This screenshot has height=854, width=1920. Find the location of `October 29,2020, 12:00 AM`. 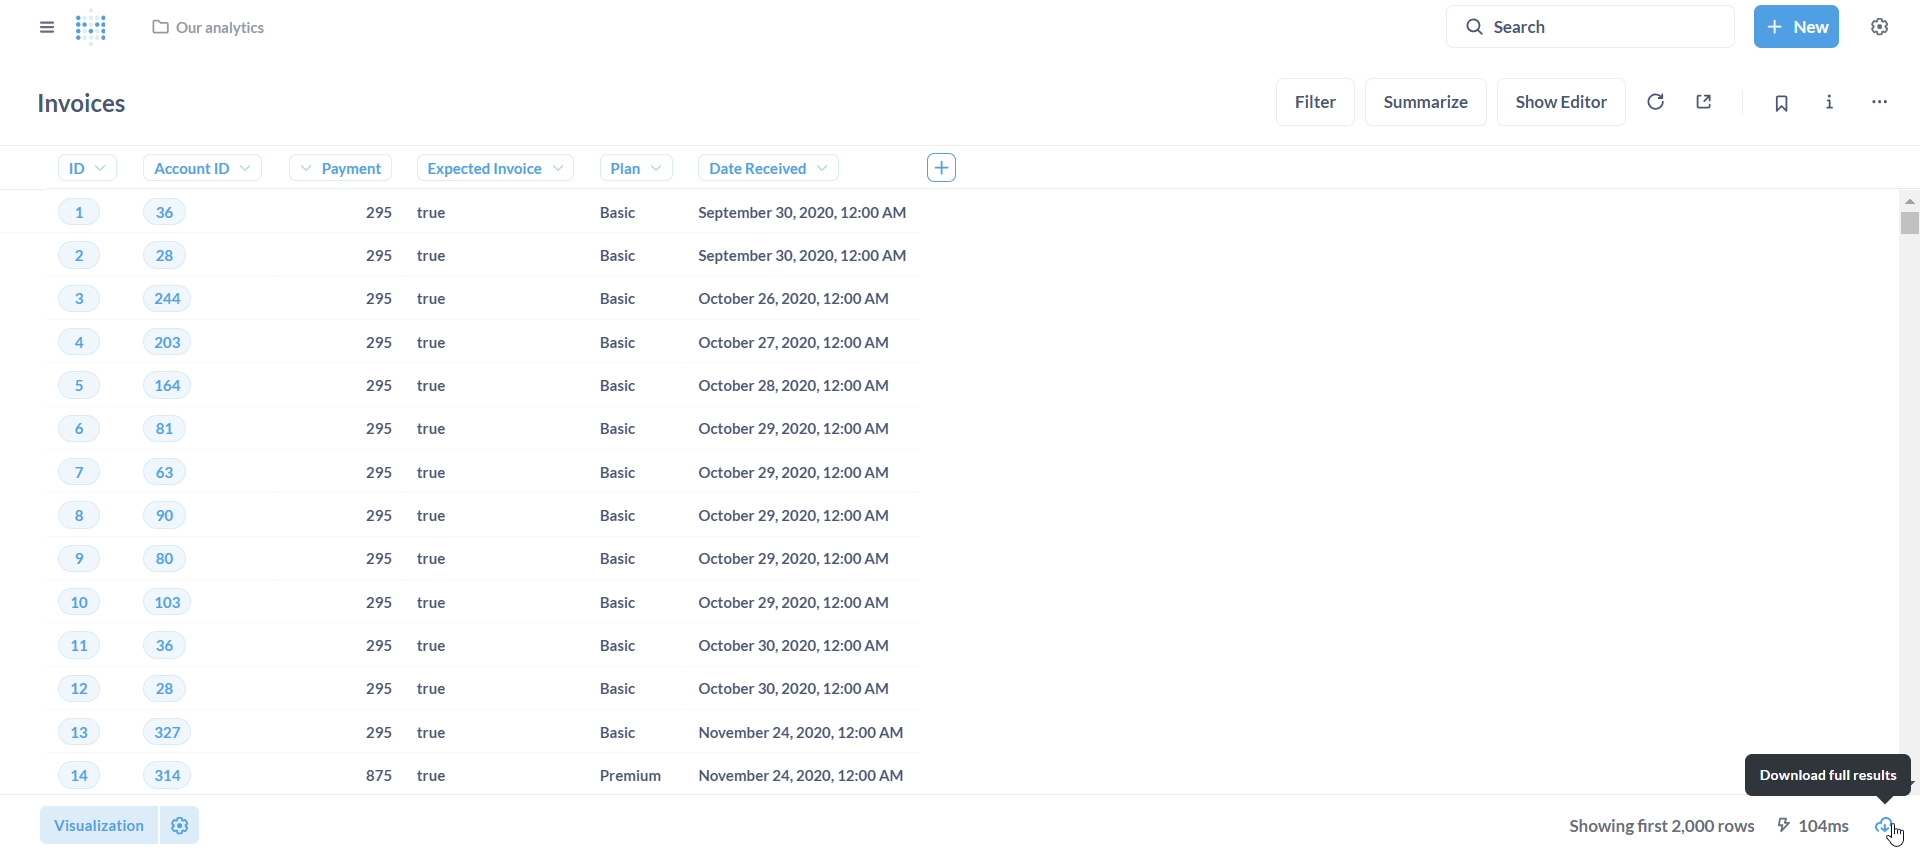

October 29,2020, 12:00 AM is located at coordinates (802, 432).